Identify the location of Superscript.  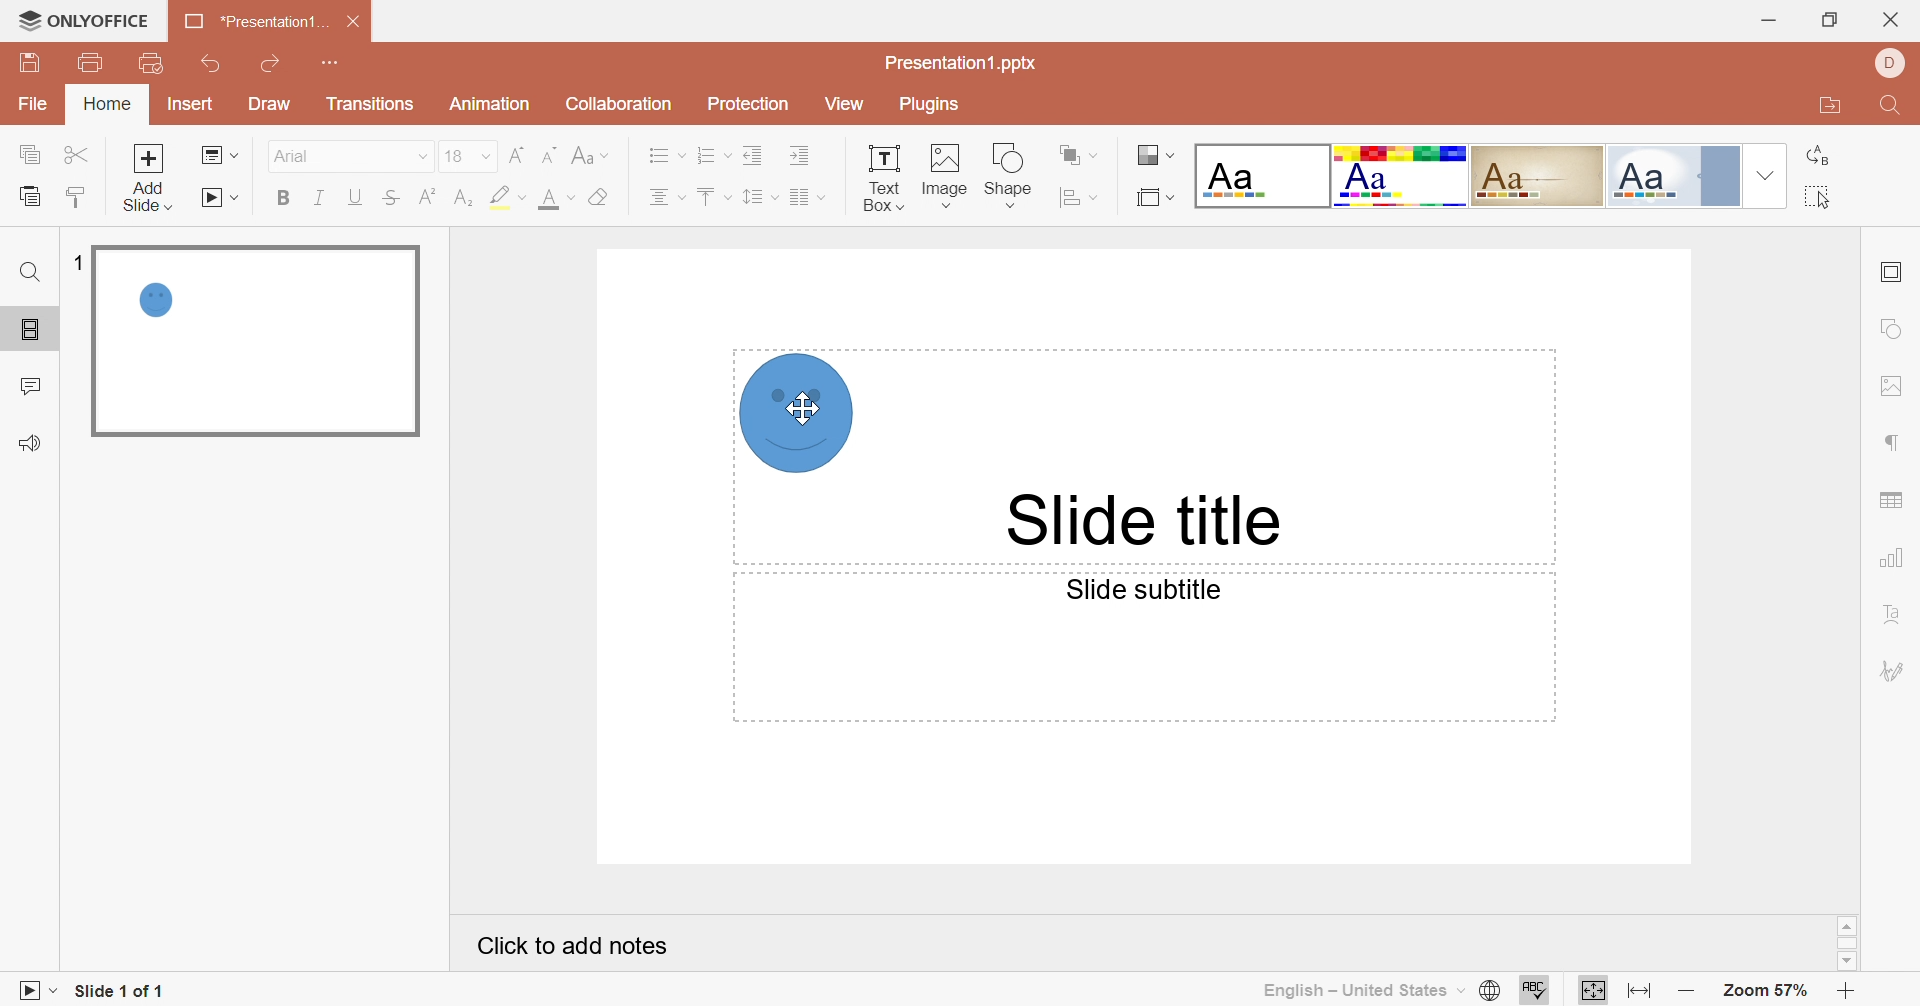
(423, 198).